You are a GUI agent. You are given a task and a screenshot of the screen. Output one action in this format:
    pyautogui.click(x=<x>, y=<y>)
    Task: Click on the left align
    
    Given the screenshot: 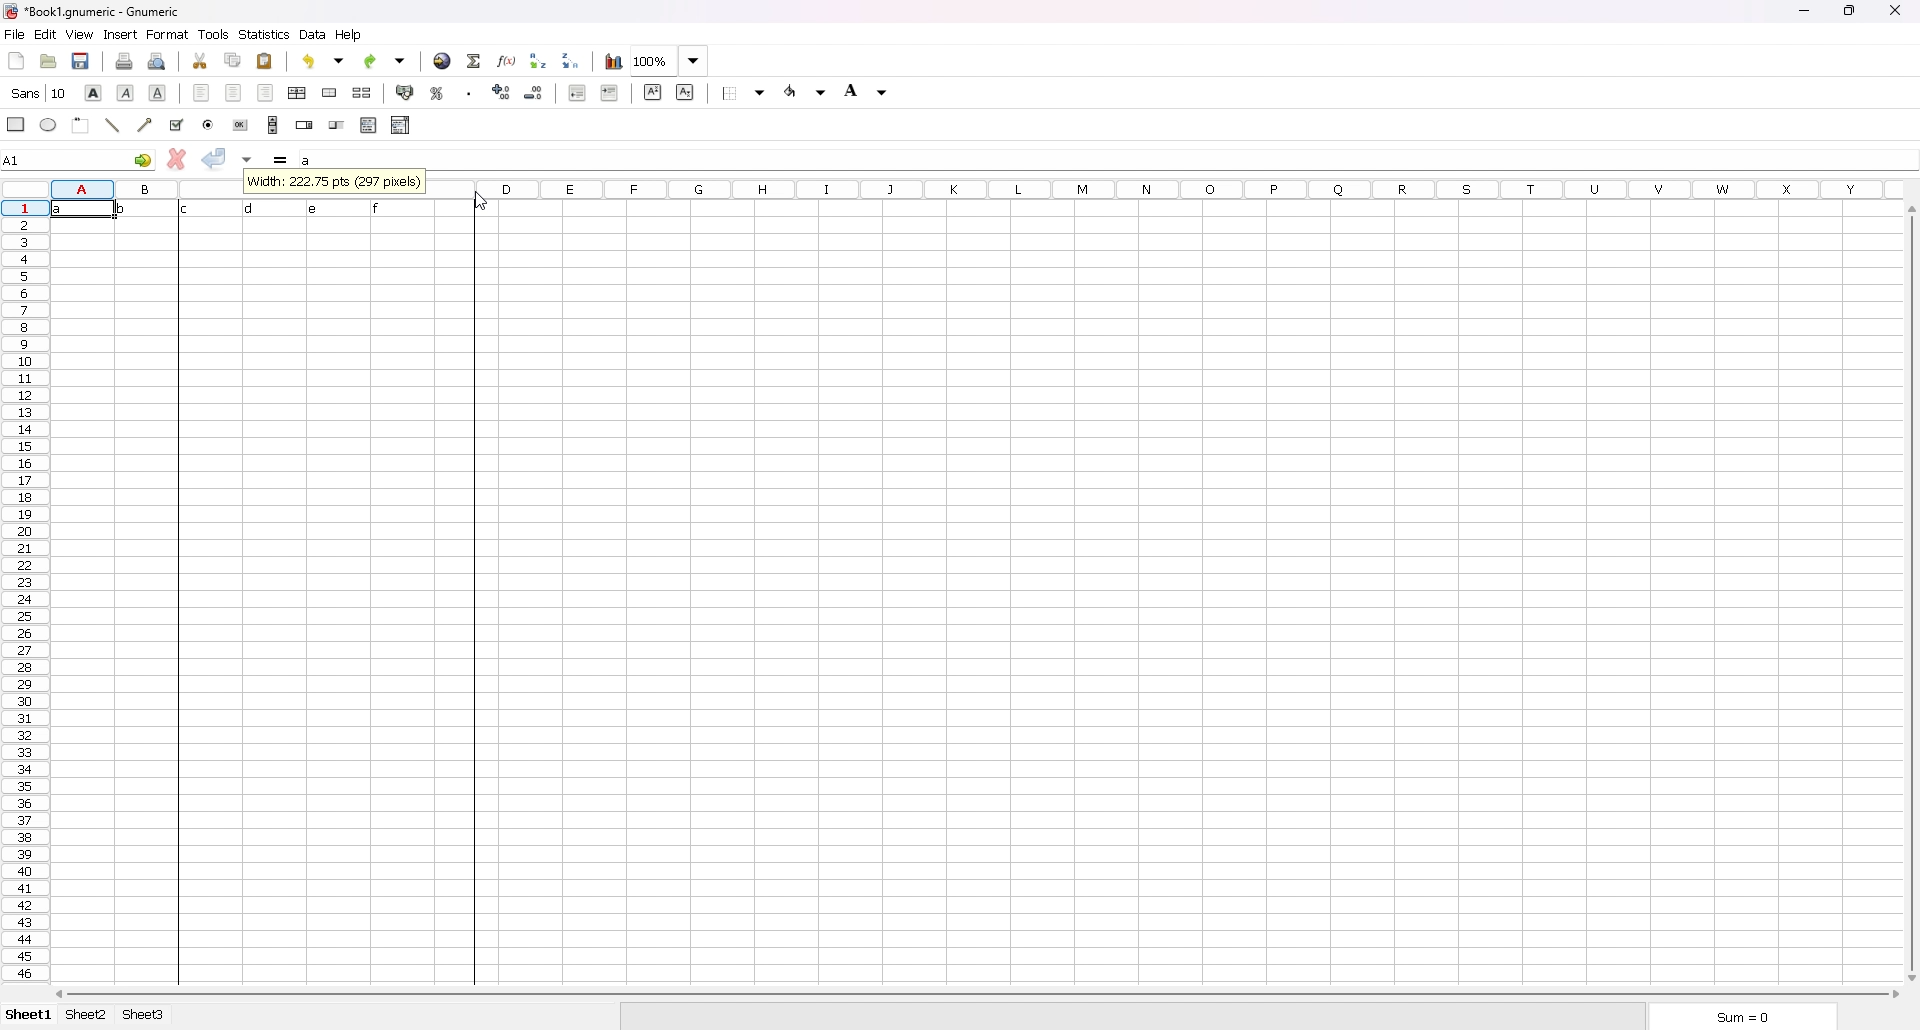 What is the action you would take?
    pyautogui.click(x=202, y=92)
    